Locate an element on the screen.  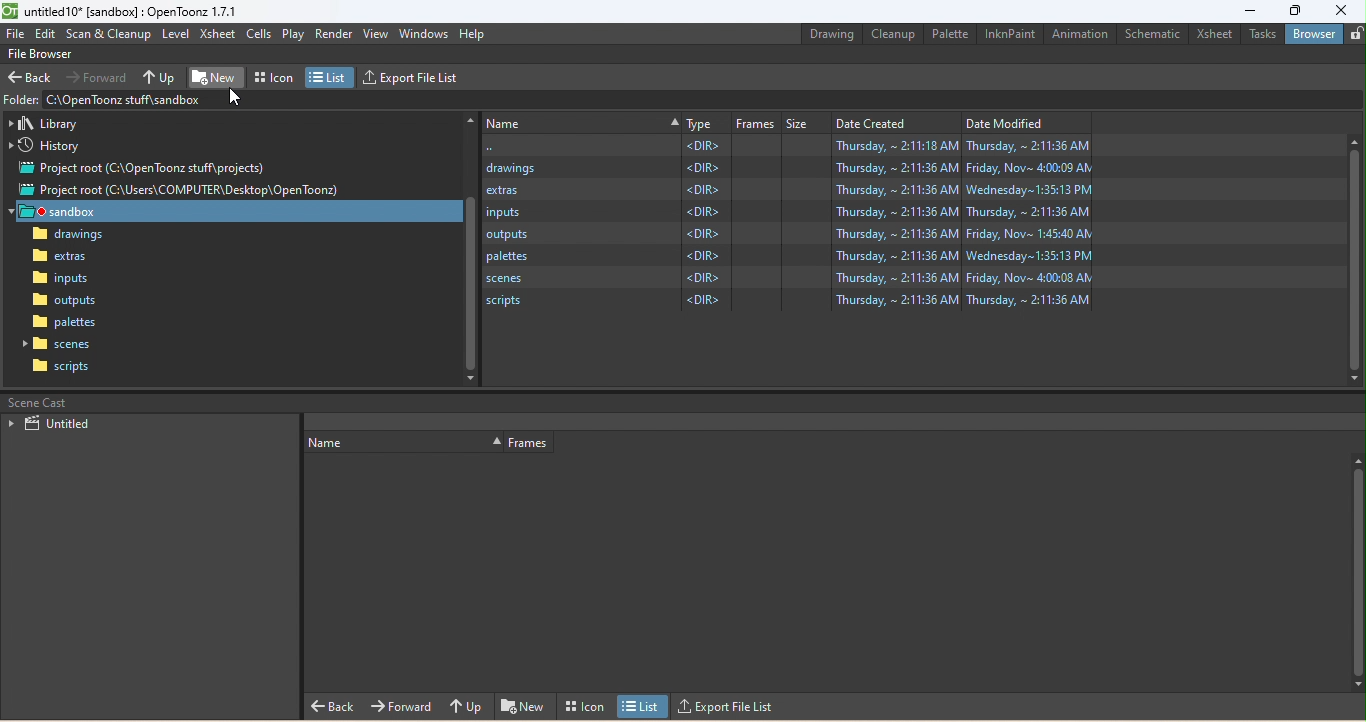
Up is located at coordinates (469, 703).